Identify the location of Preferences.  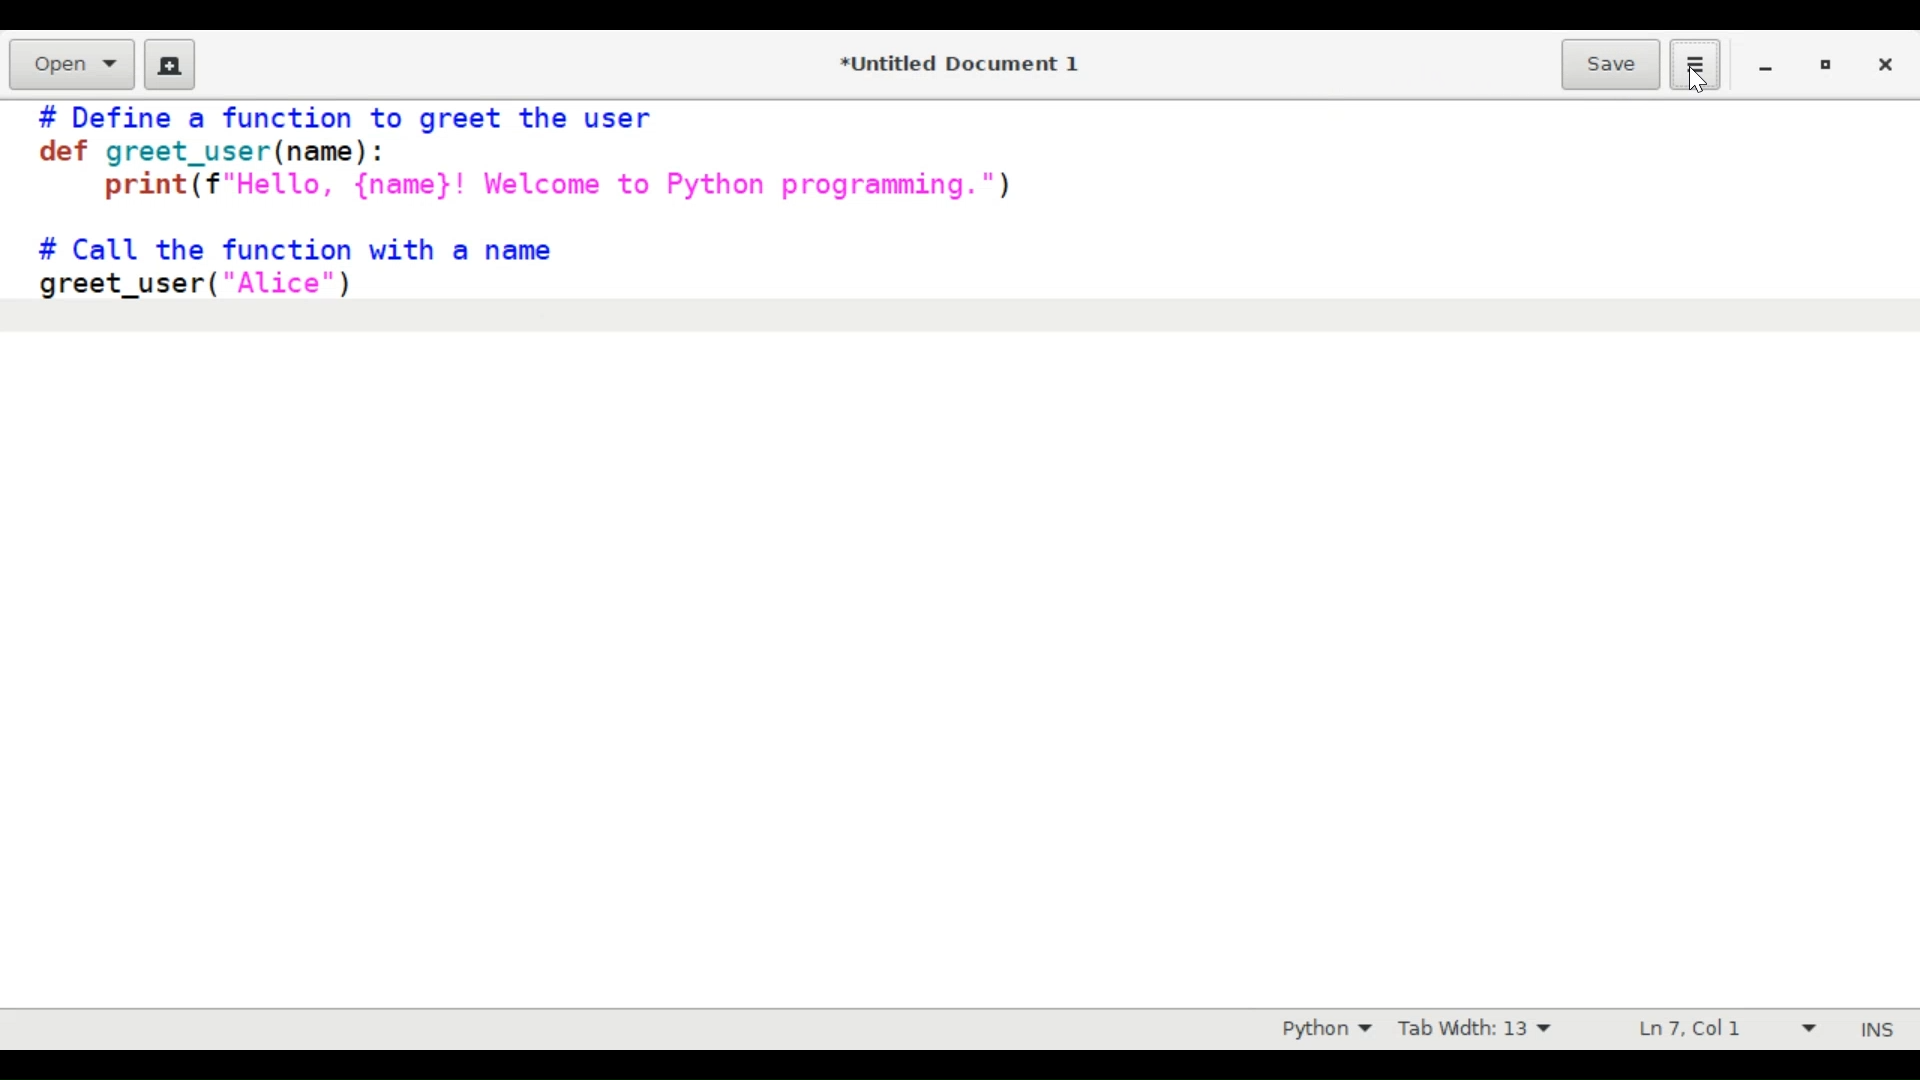
(1698, 63).